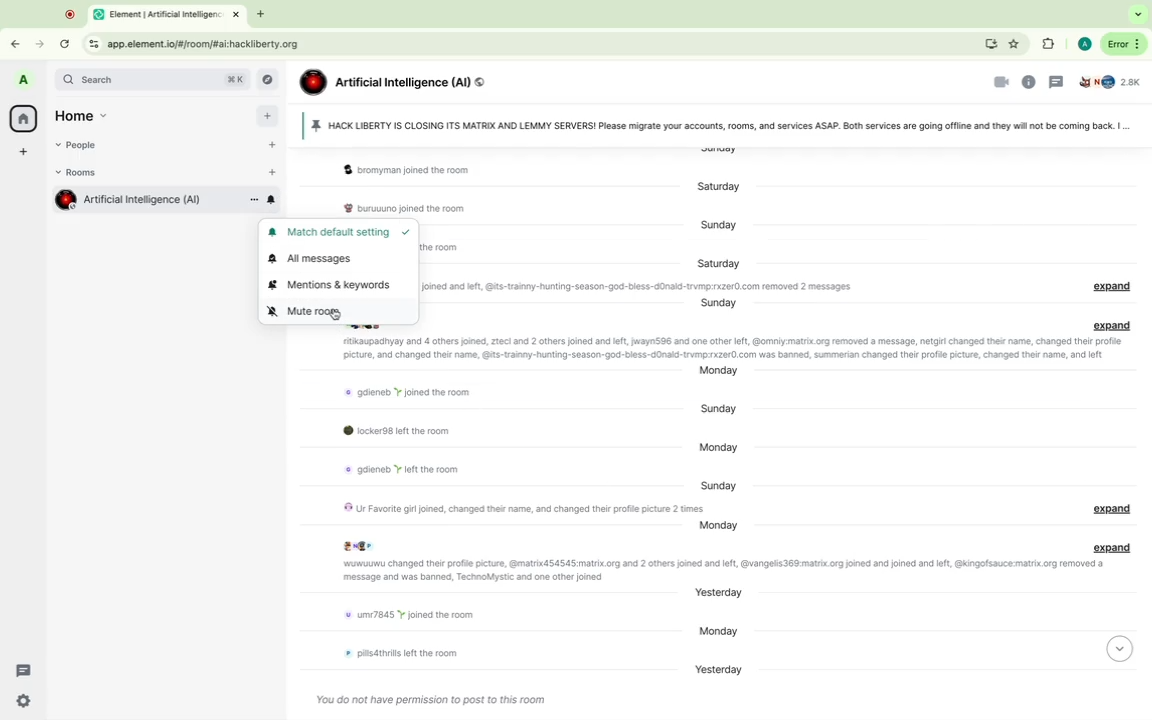  Describe the element at coordinates (719, 372) in the screenshot. I see `Day` at that location.